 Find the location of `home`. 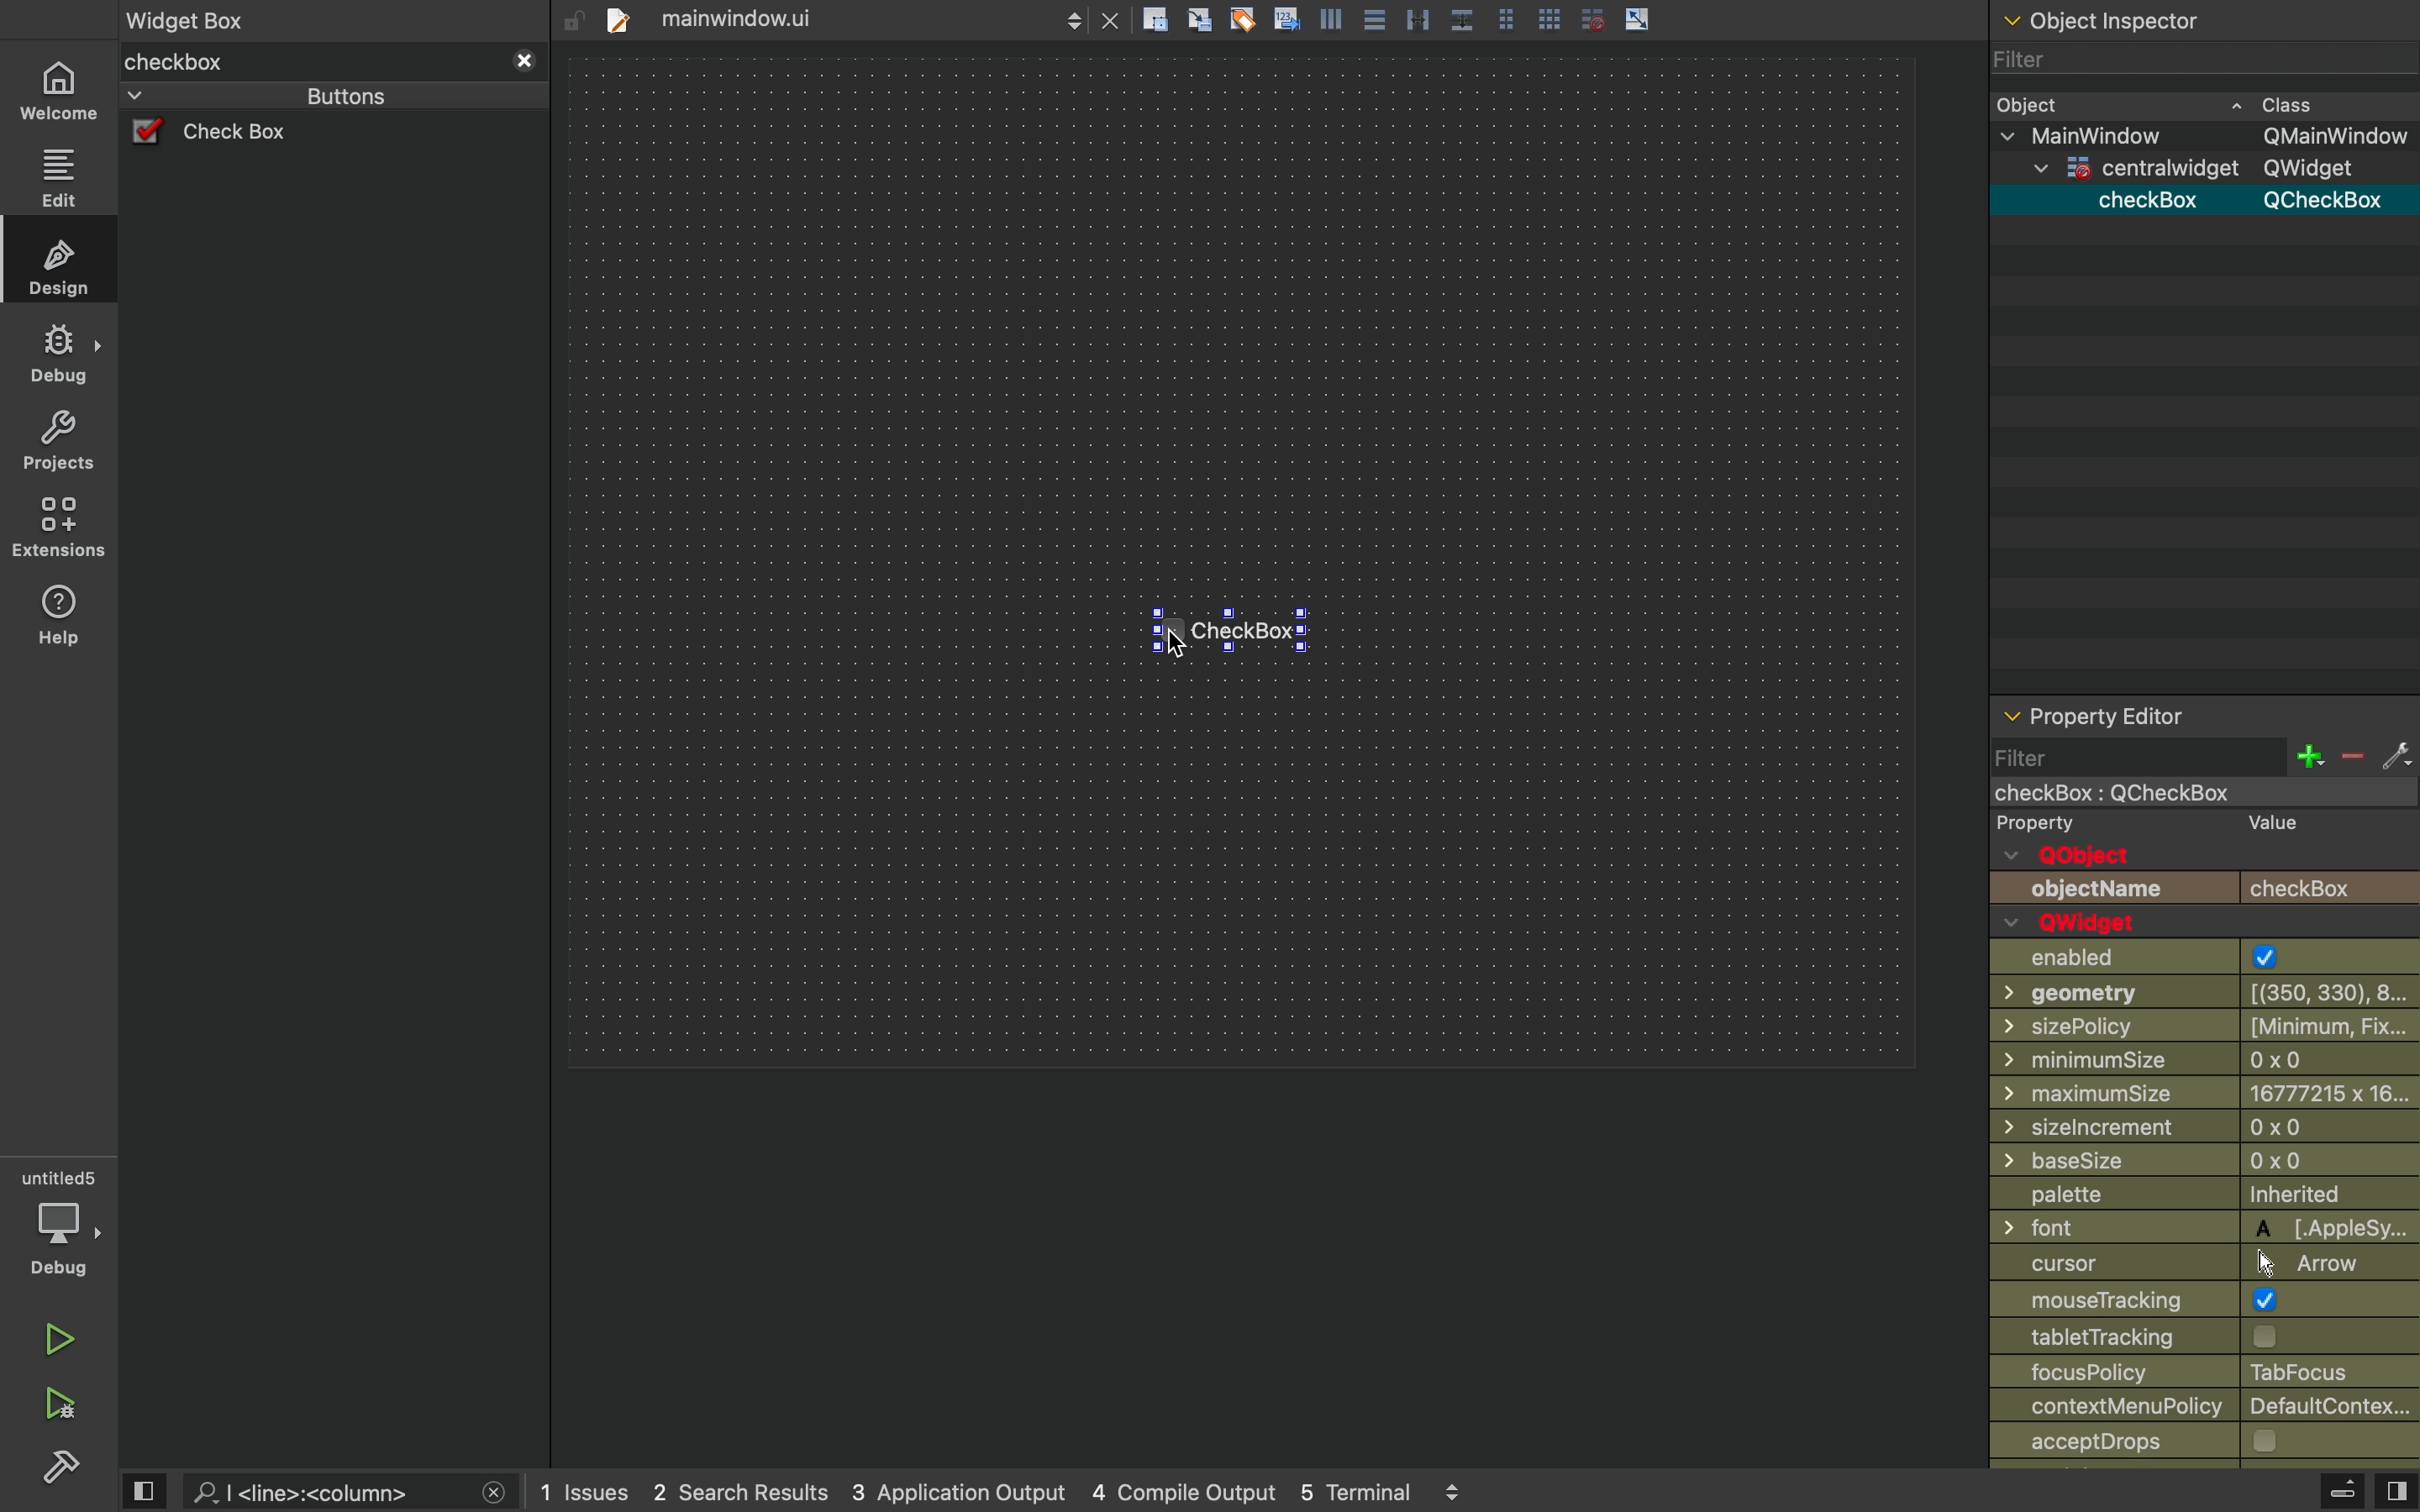

home is located at coordinates (60, 88).